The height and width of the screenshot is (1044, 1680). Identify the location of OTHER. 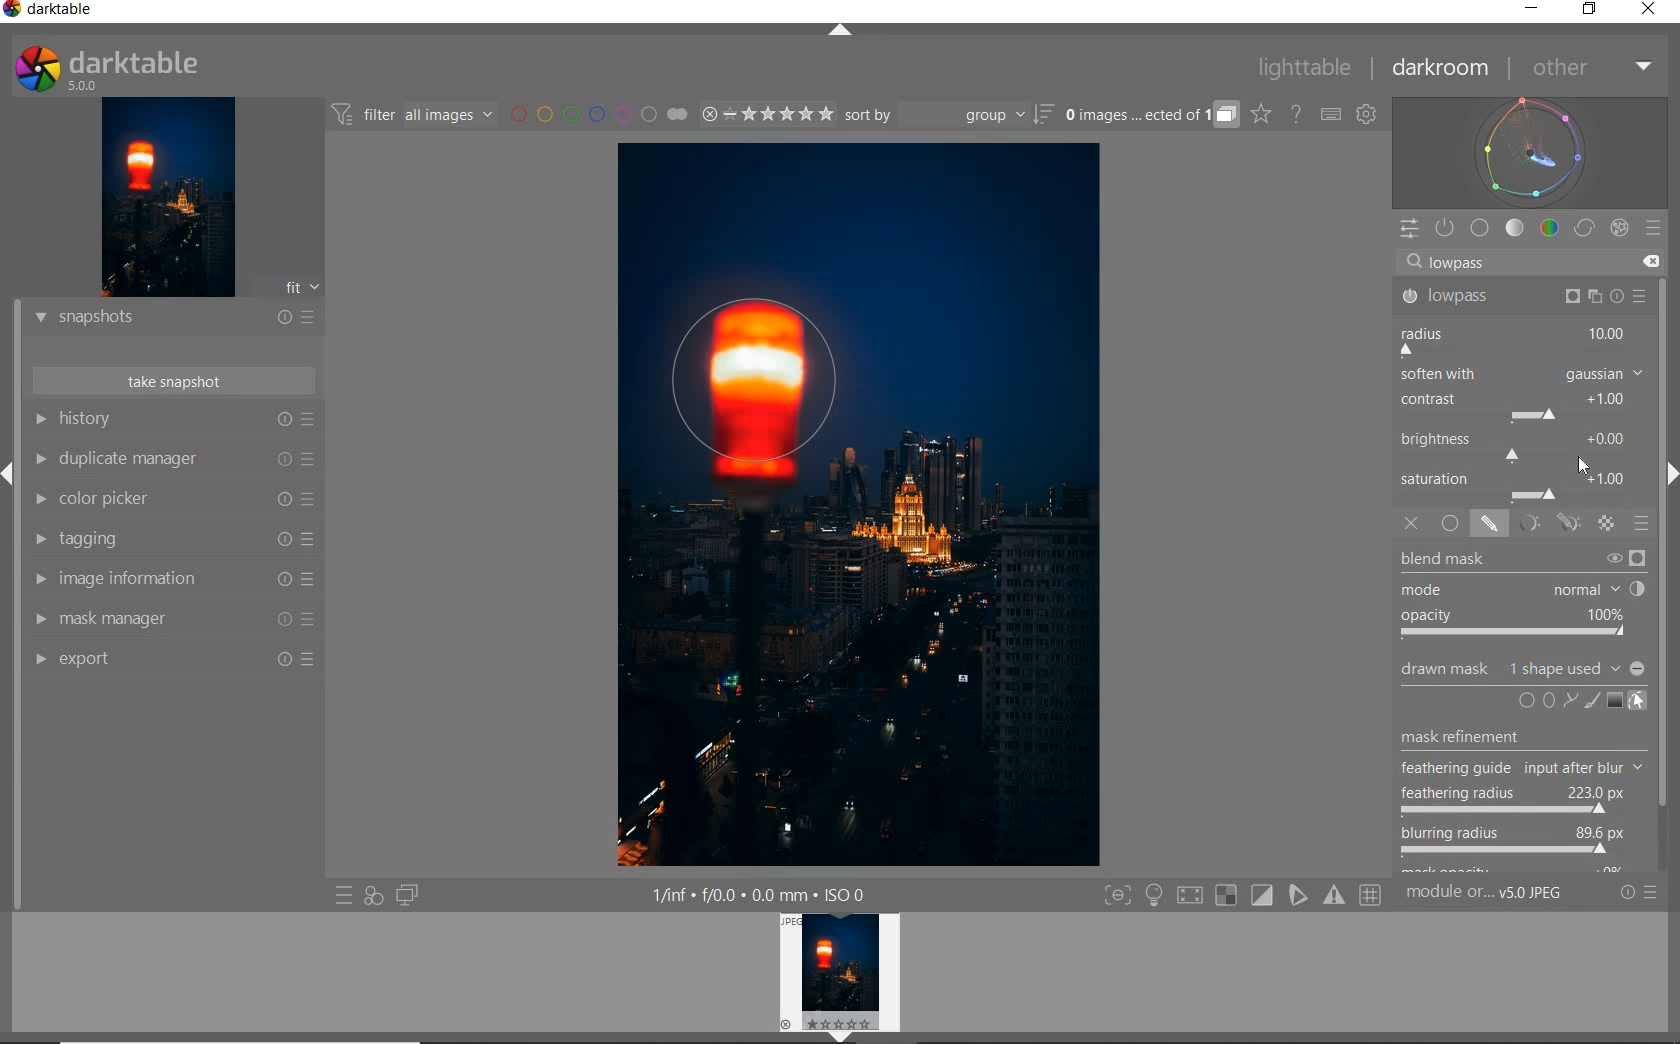
(1591, 68).